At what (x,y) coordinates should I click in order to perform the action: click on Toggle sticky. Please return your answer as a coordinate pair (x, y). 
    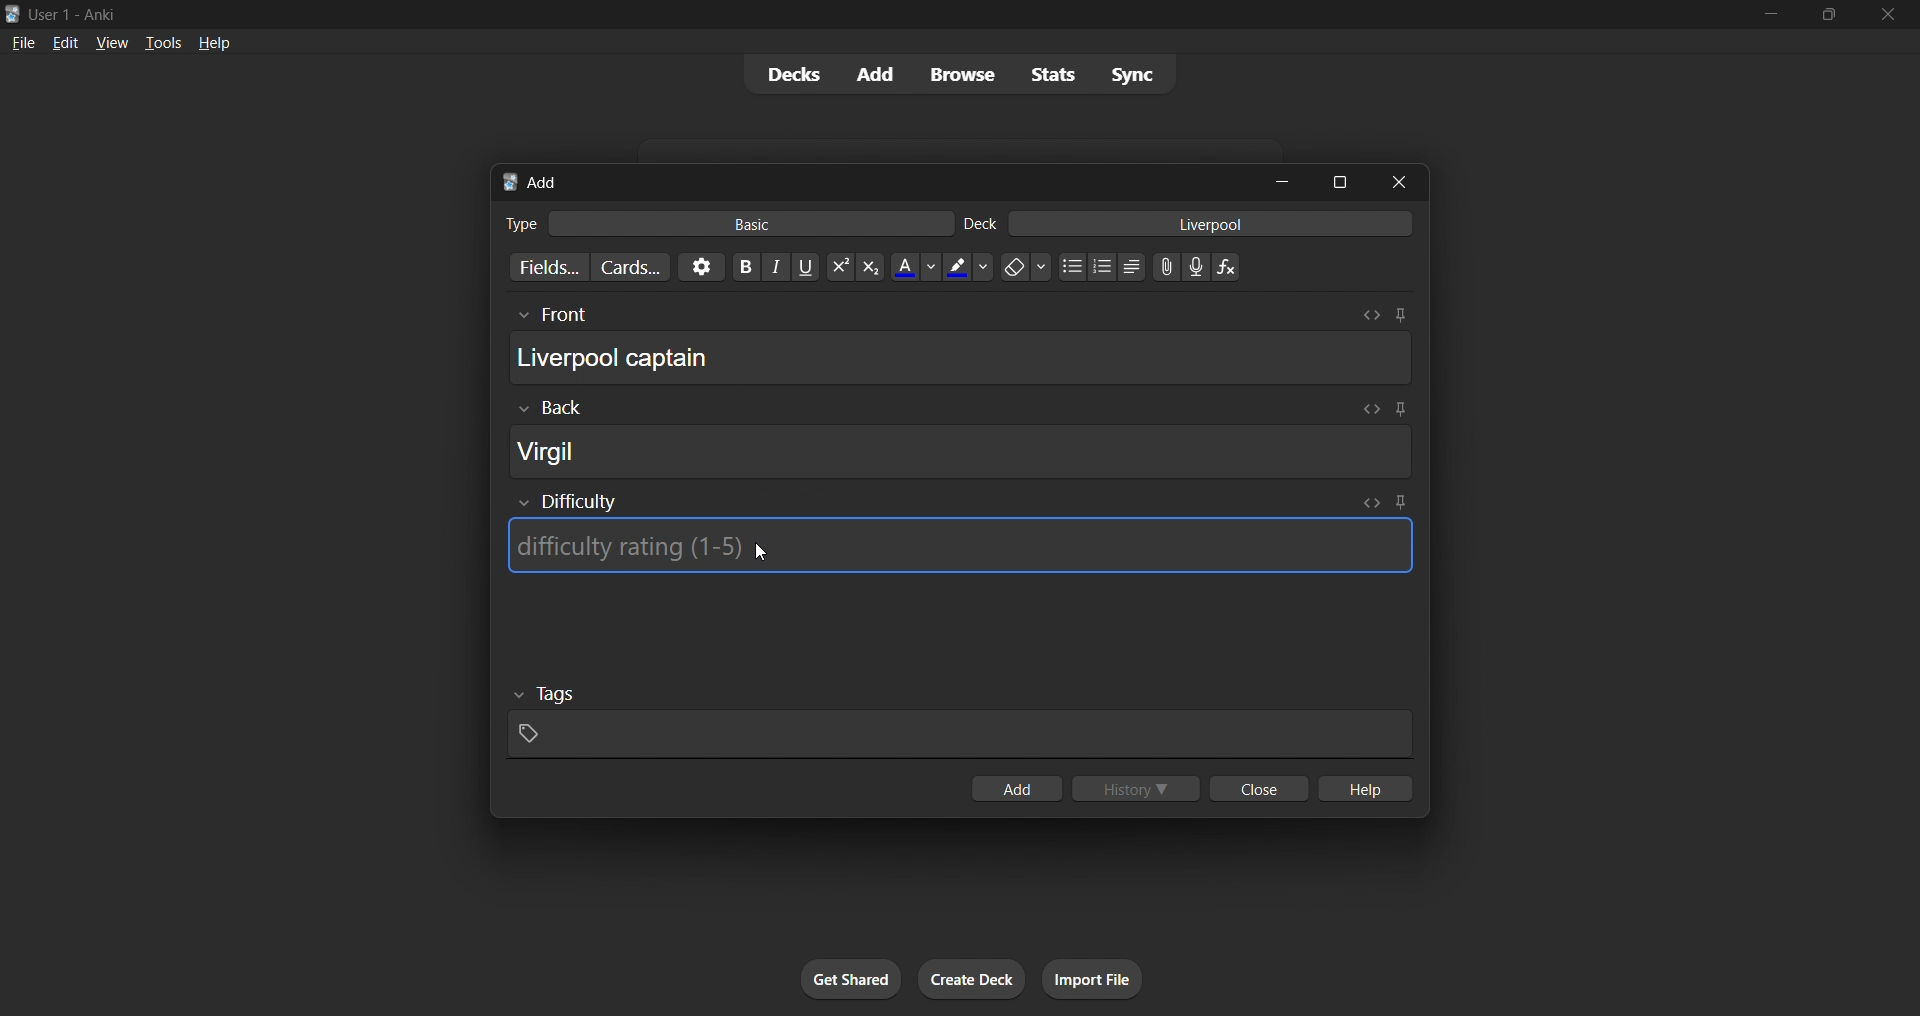
    Looking at the image, I should click on (1397, 411).